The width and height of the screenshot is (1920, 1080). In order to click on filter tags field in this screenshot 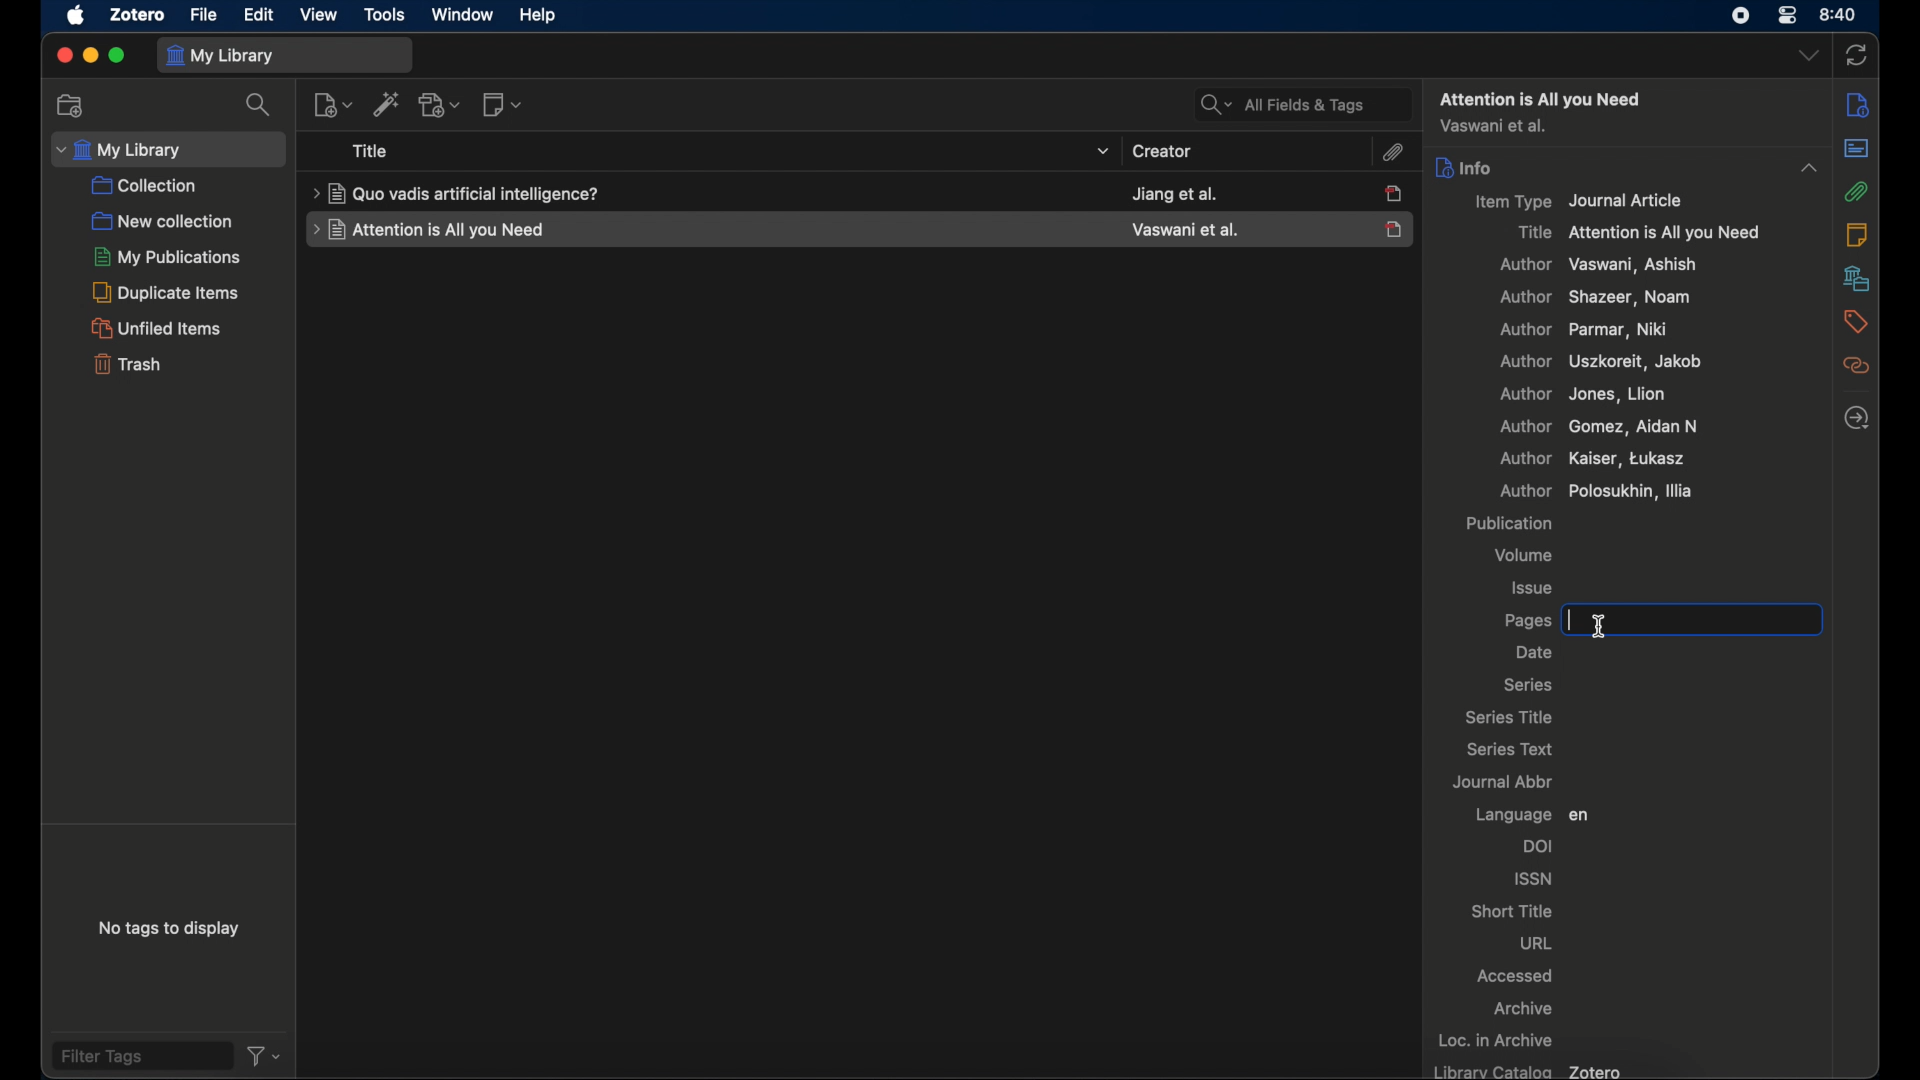, I will do `click(141, 1056)`.